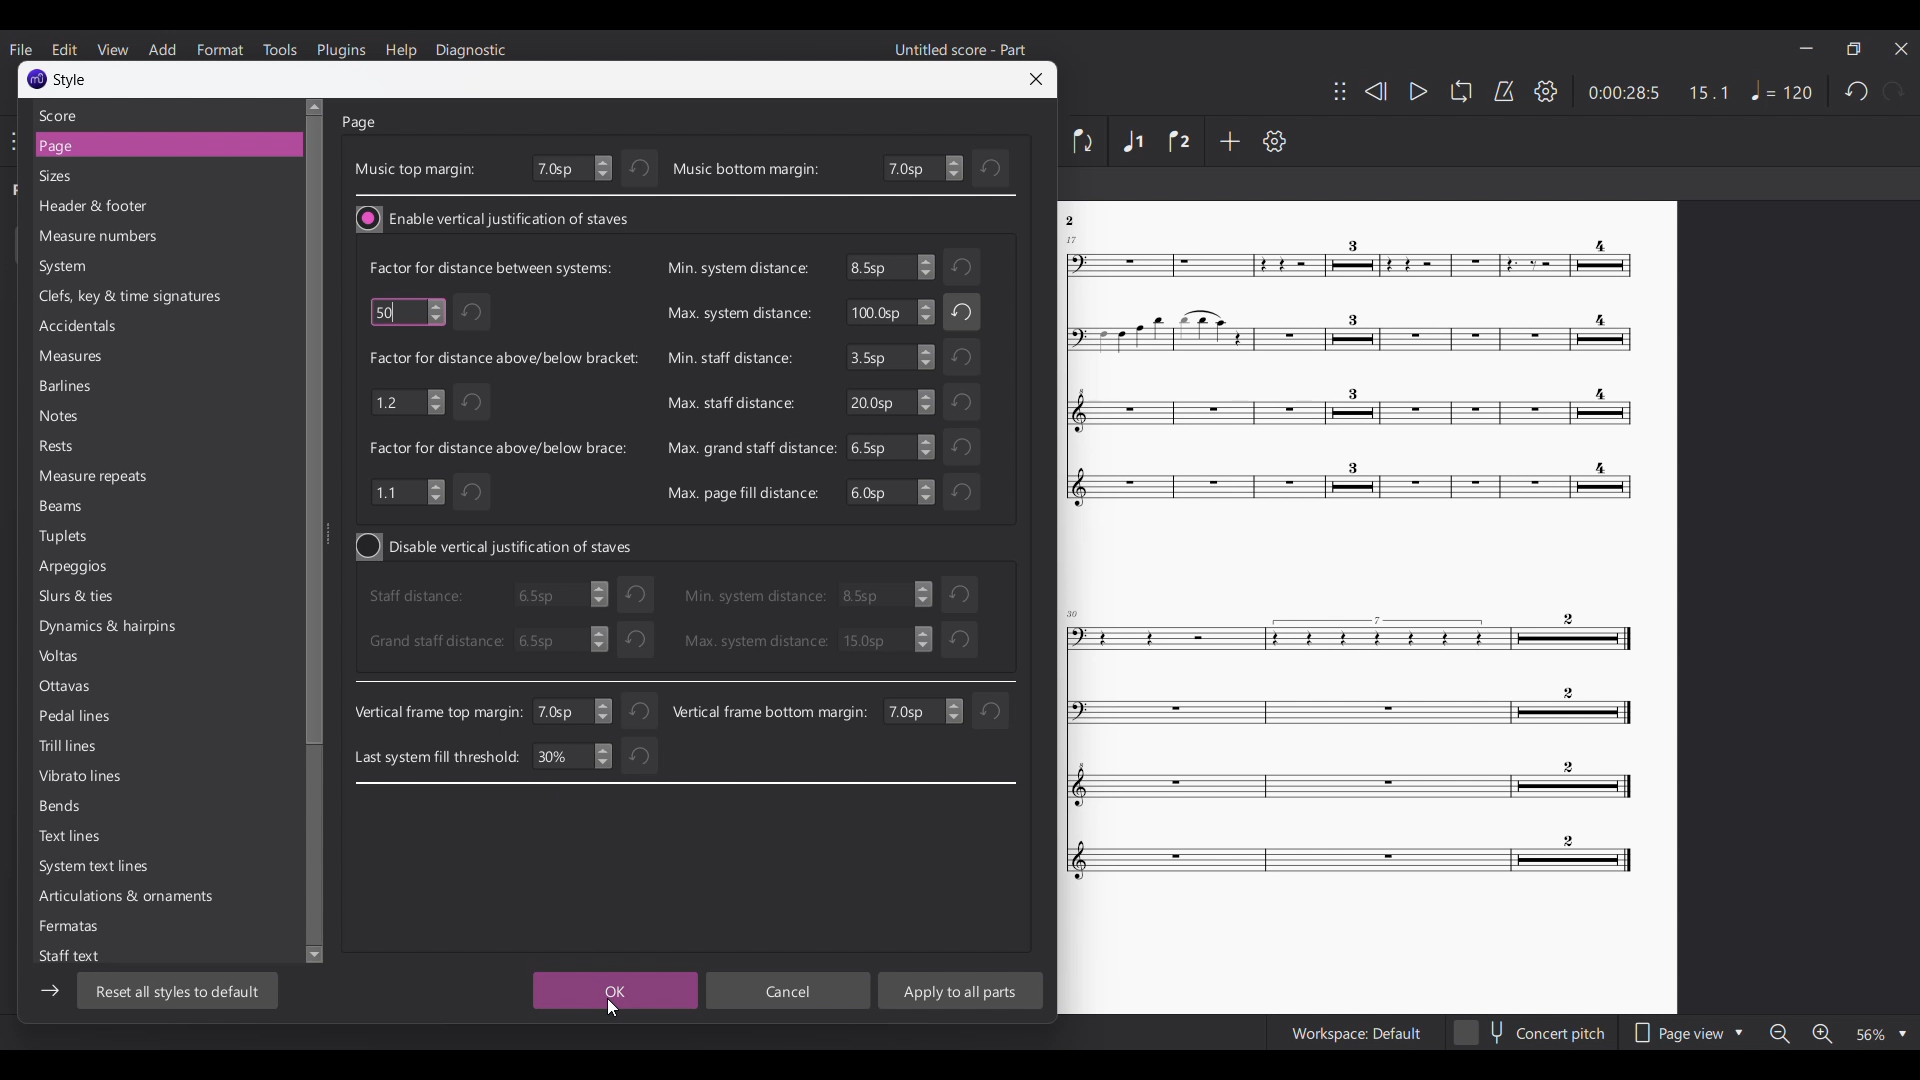 The width and height of the screenshot is (1920, 1080). Describe the element at coordinates (555, 598) in the screenshot. I see `6.5sp` at that location.